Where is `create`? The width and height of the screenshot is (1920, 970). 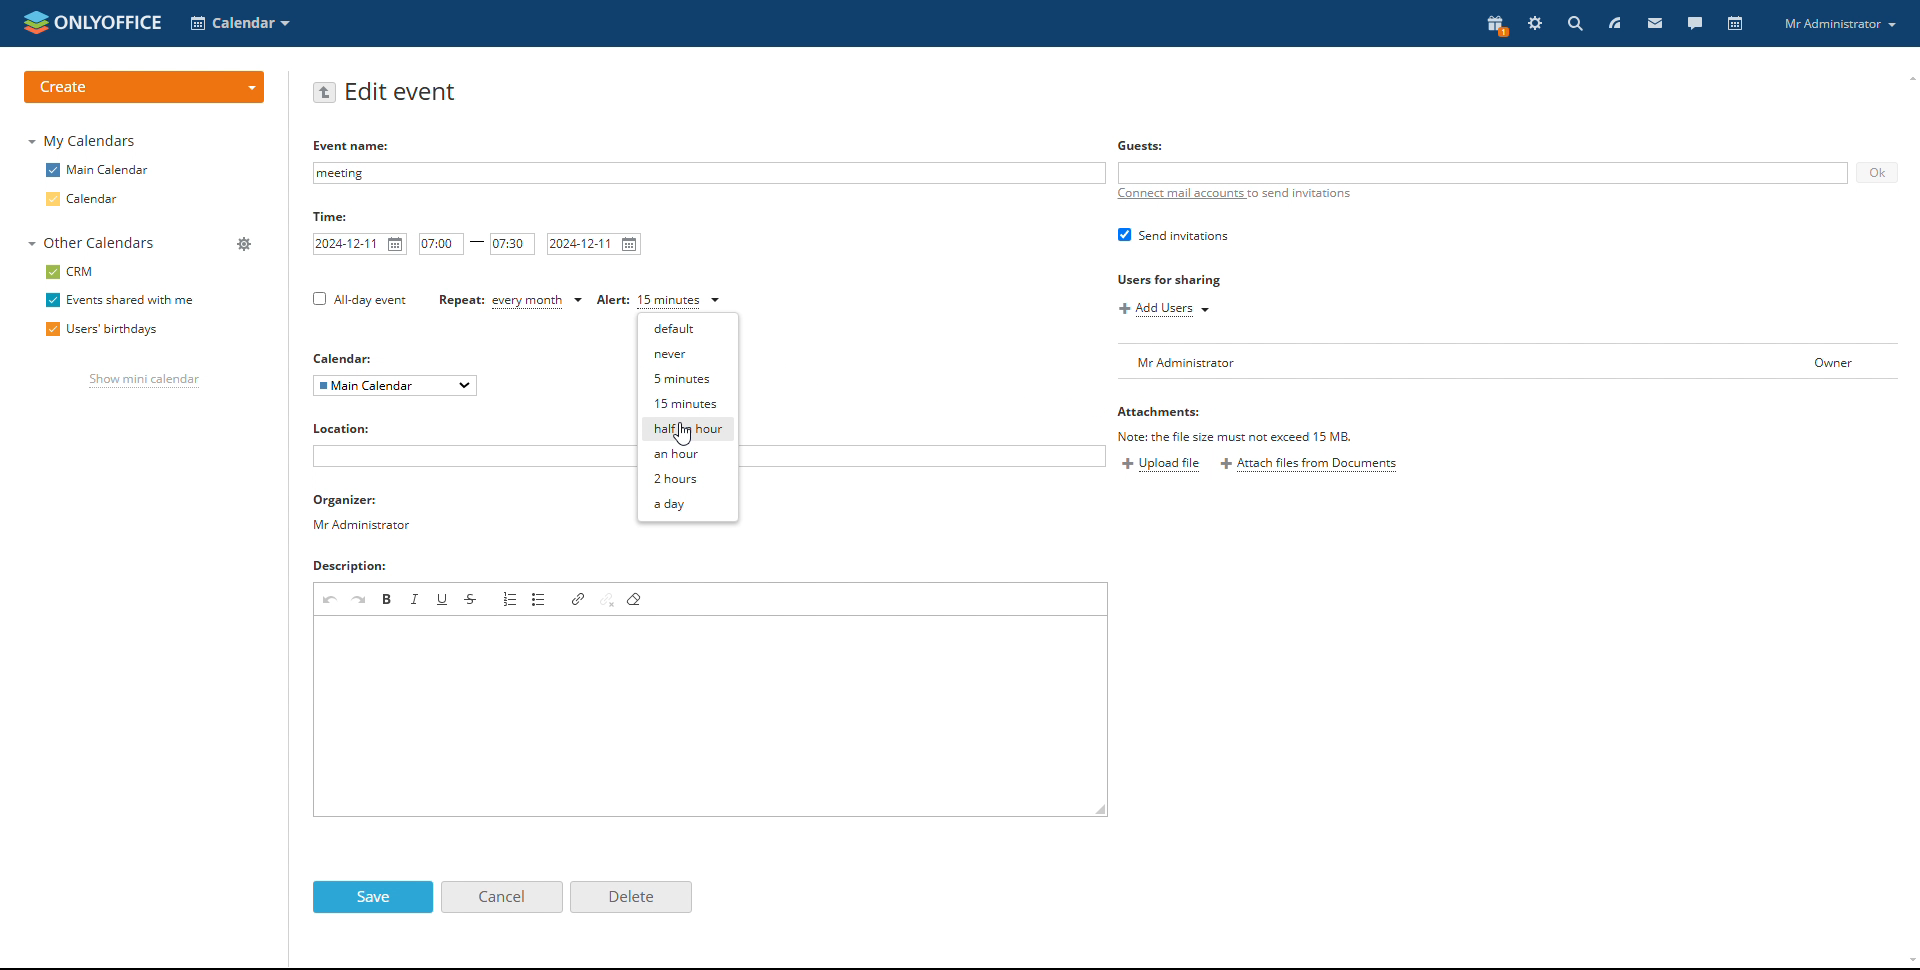
create is located at coordinates (146, 85).